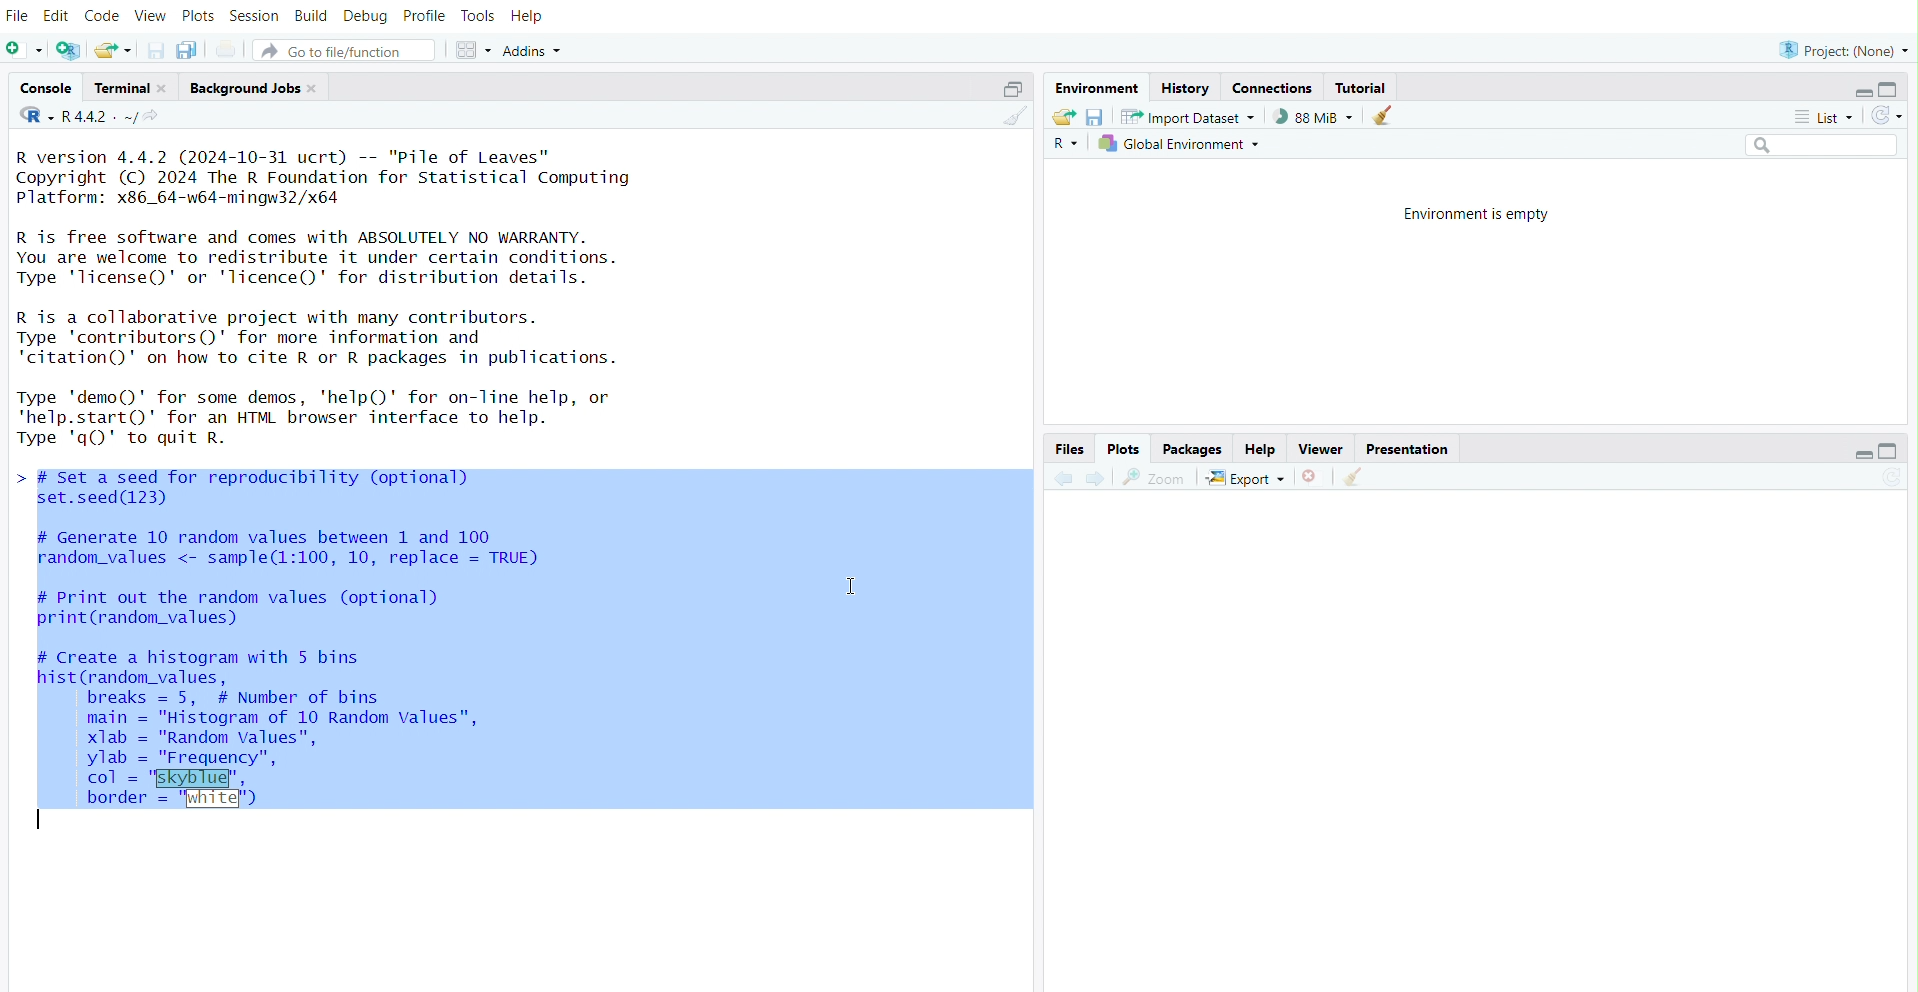 This screenshot has height=992, width=1918. Describe the element at coordinates (104, 13) in the screenshot. I see `code` at that location.